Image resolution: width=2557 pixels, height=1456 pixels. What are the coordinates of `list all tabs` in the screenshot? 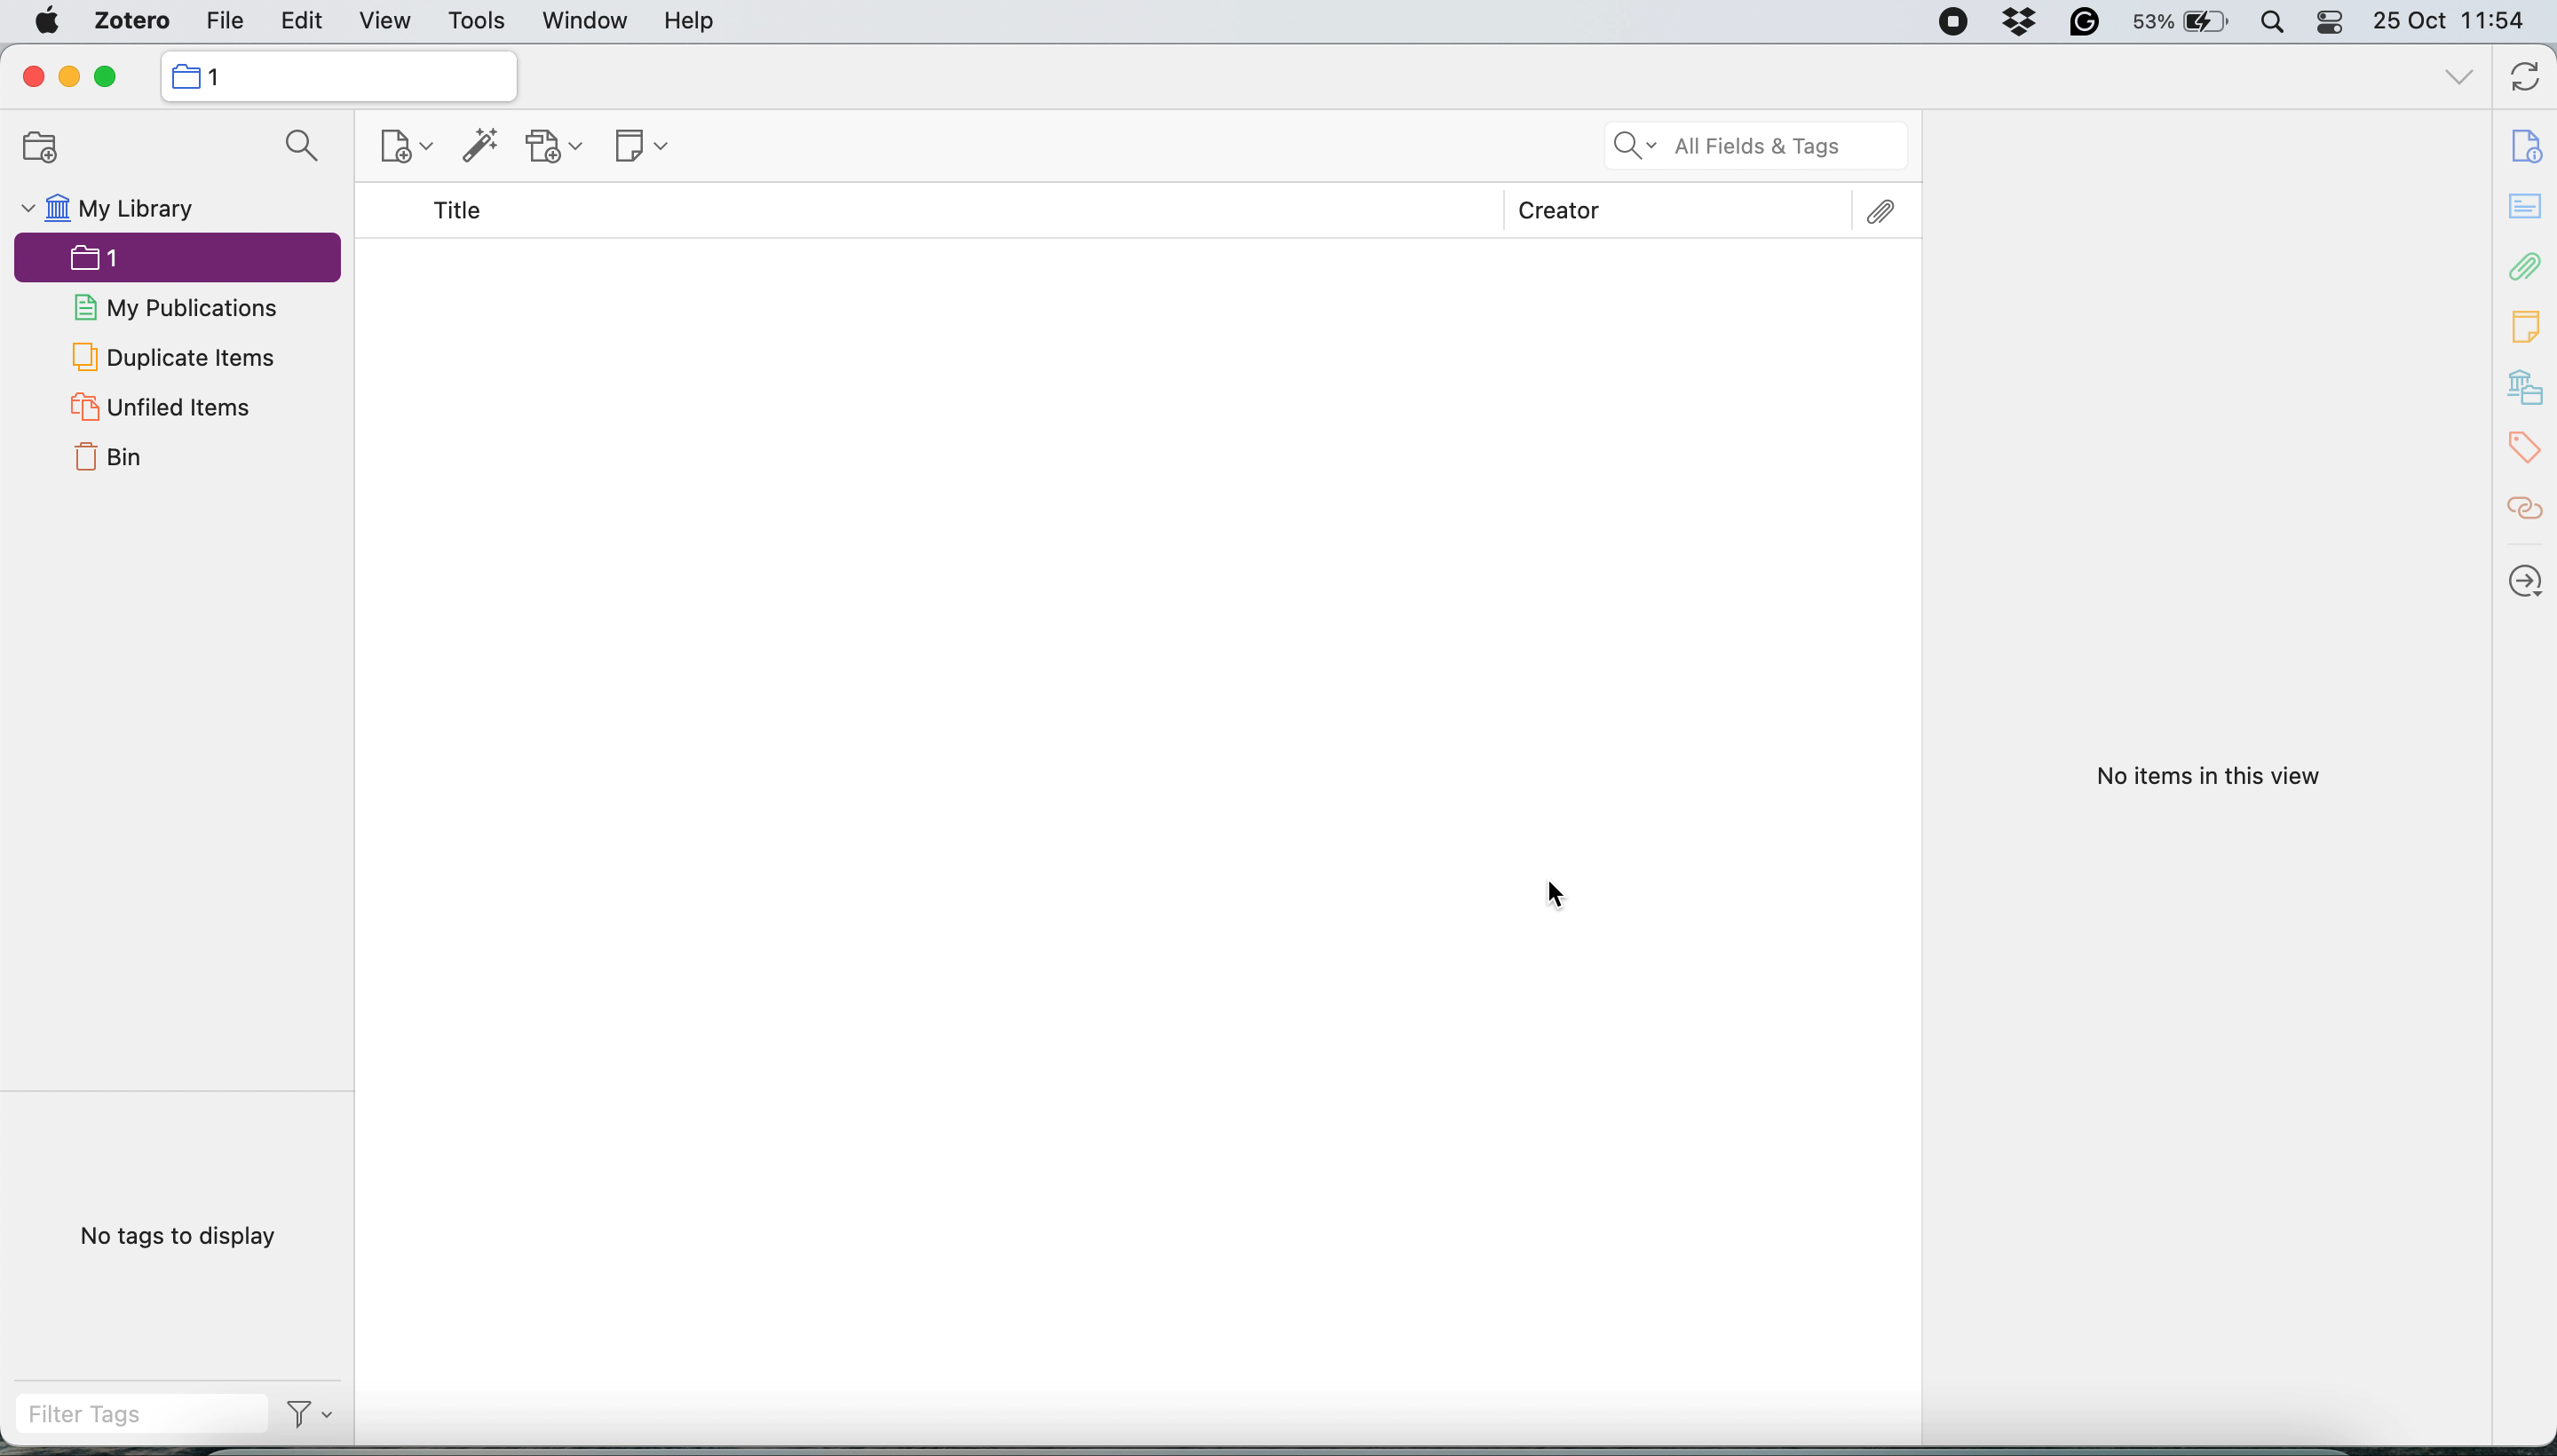 It's located at (2455, 80).